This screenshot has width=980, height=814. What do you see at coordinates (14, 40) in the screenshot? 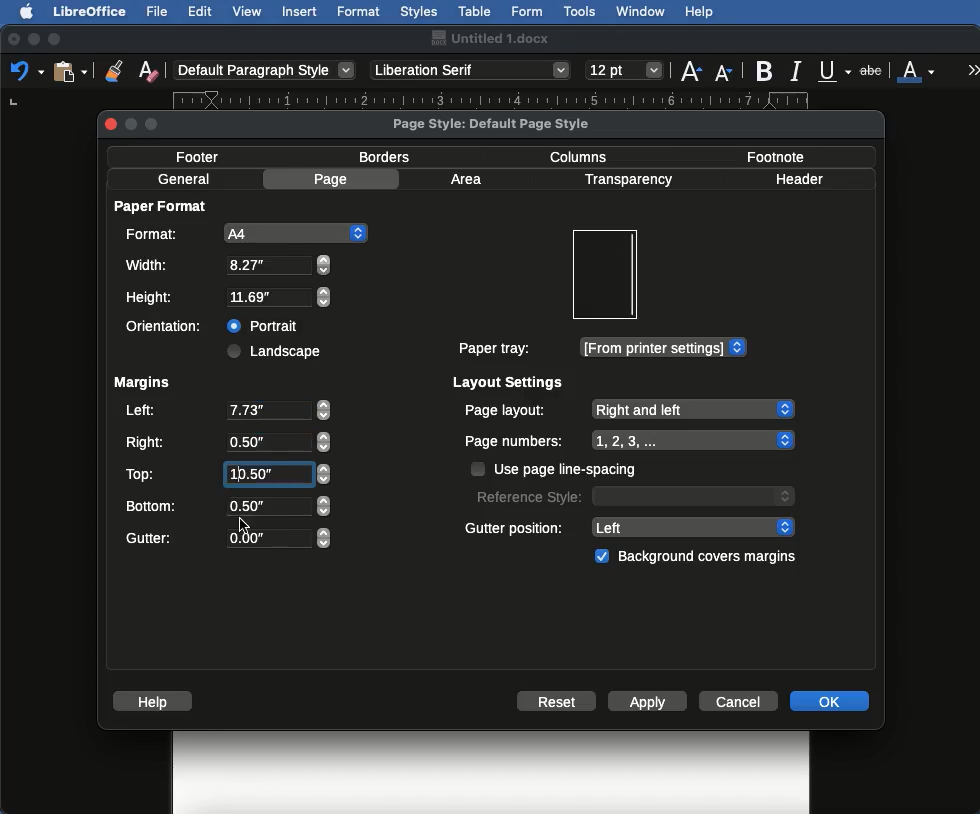
I see `Close` at bounding box center [14, 40].